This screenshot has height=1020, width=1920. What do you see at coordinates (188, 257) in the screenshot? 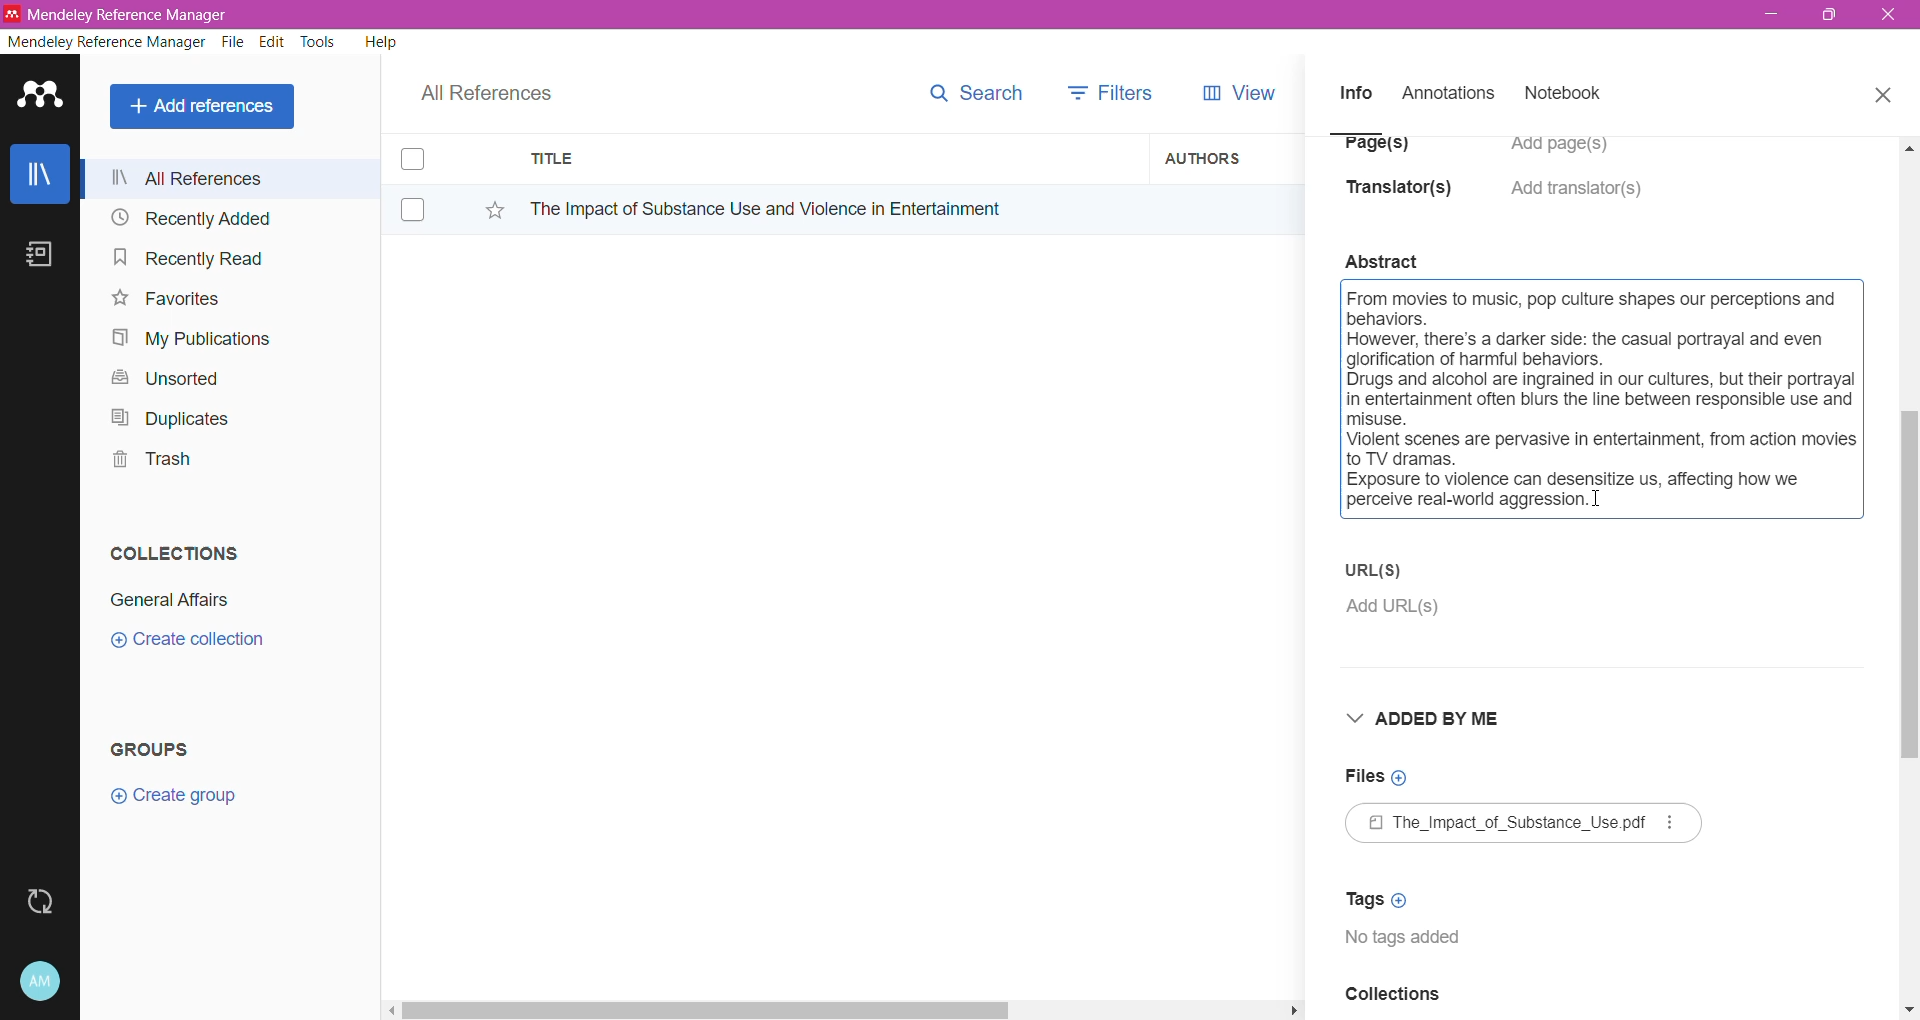
I see `Recently Read` at bounding box center [188, 257].